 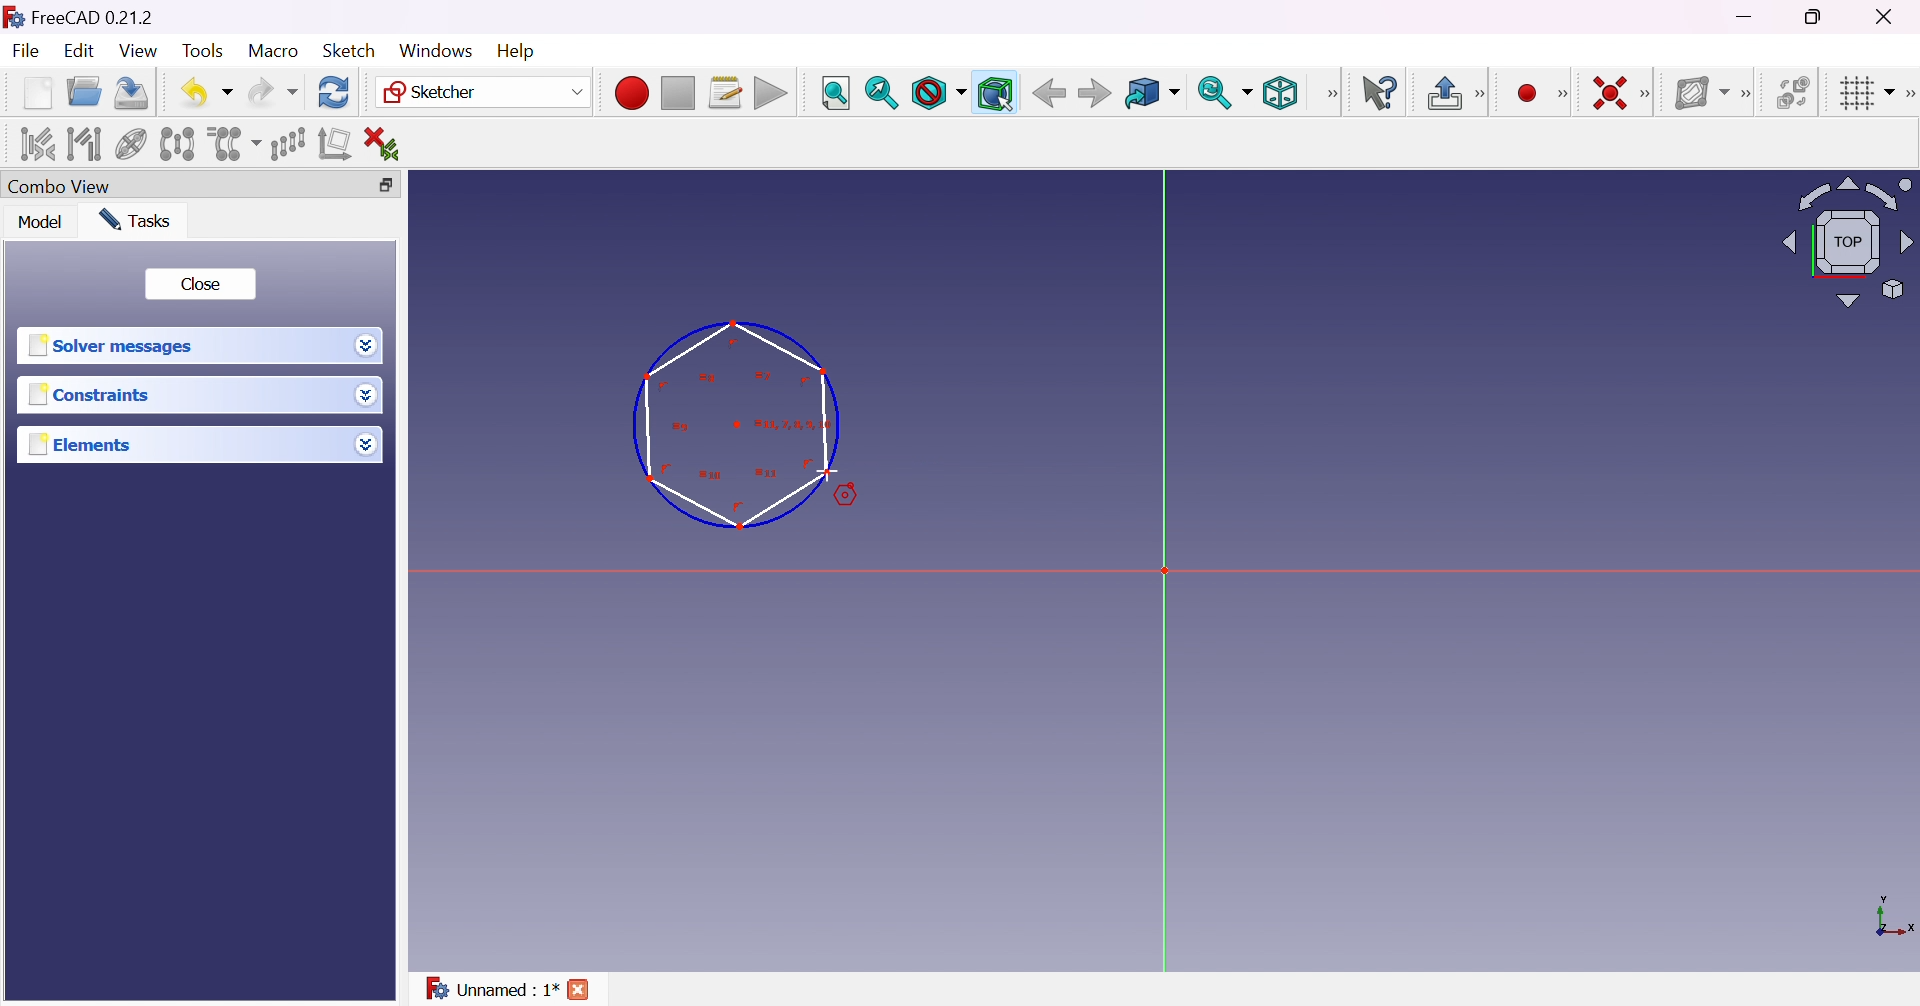 I want to click on Macro recording..., so click(x=631, y=93).